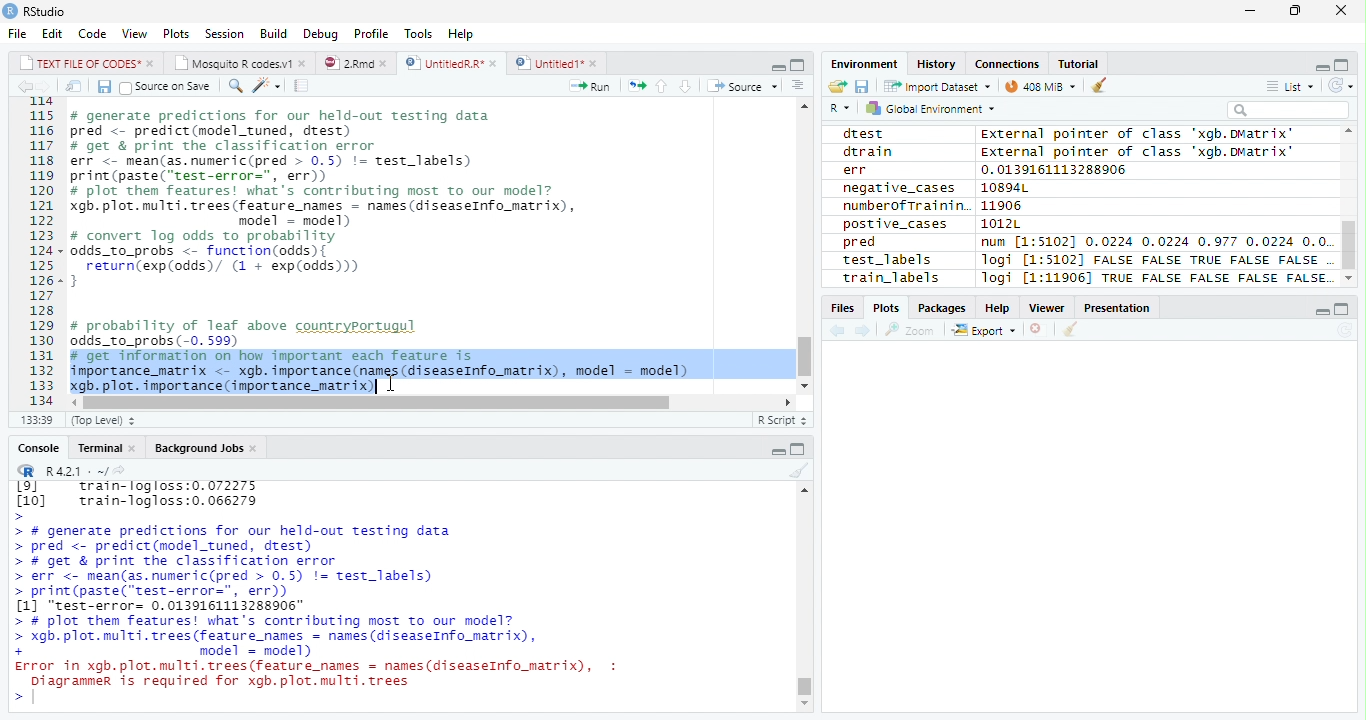 This screenshot has height=720, width=1366. Describe the element at coordinates (1142, 132) in the screenshot. I see `external pointer of class 'xagb.DMatrix'` at that location.